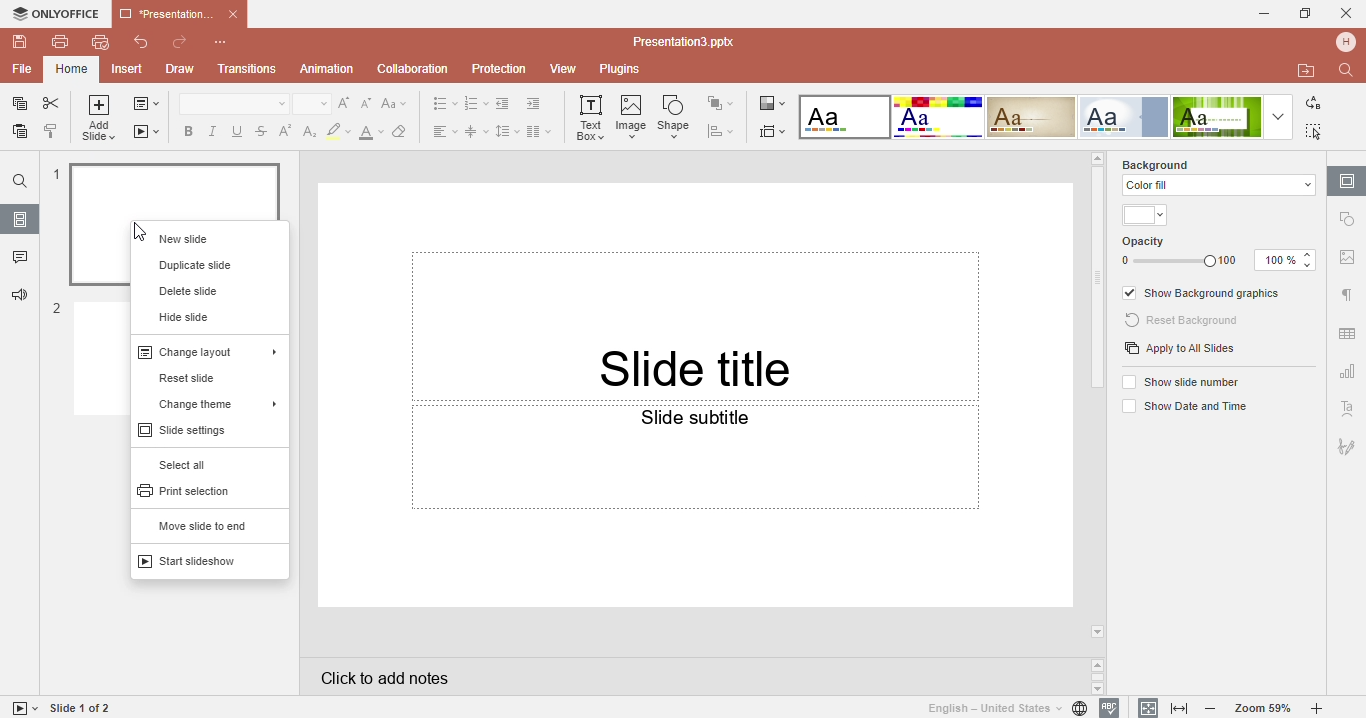 The height and width of the screenshot is (718, 1366). Describe the element at coordinates (1144, 707) in the screenshot. I see `Fit to slidee` at that location.